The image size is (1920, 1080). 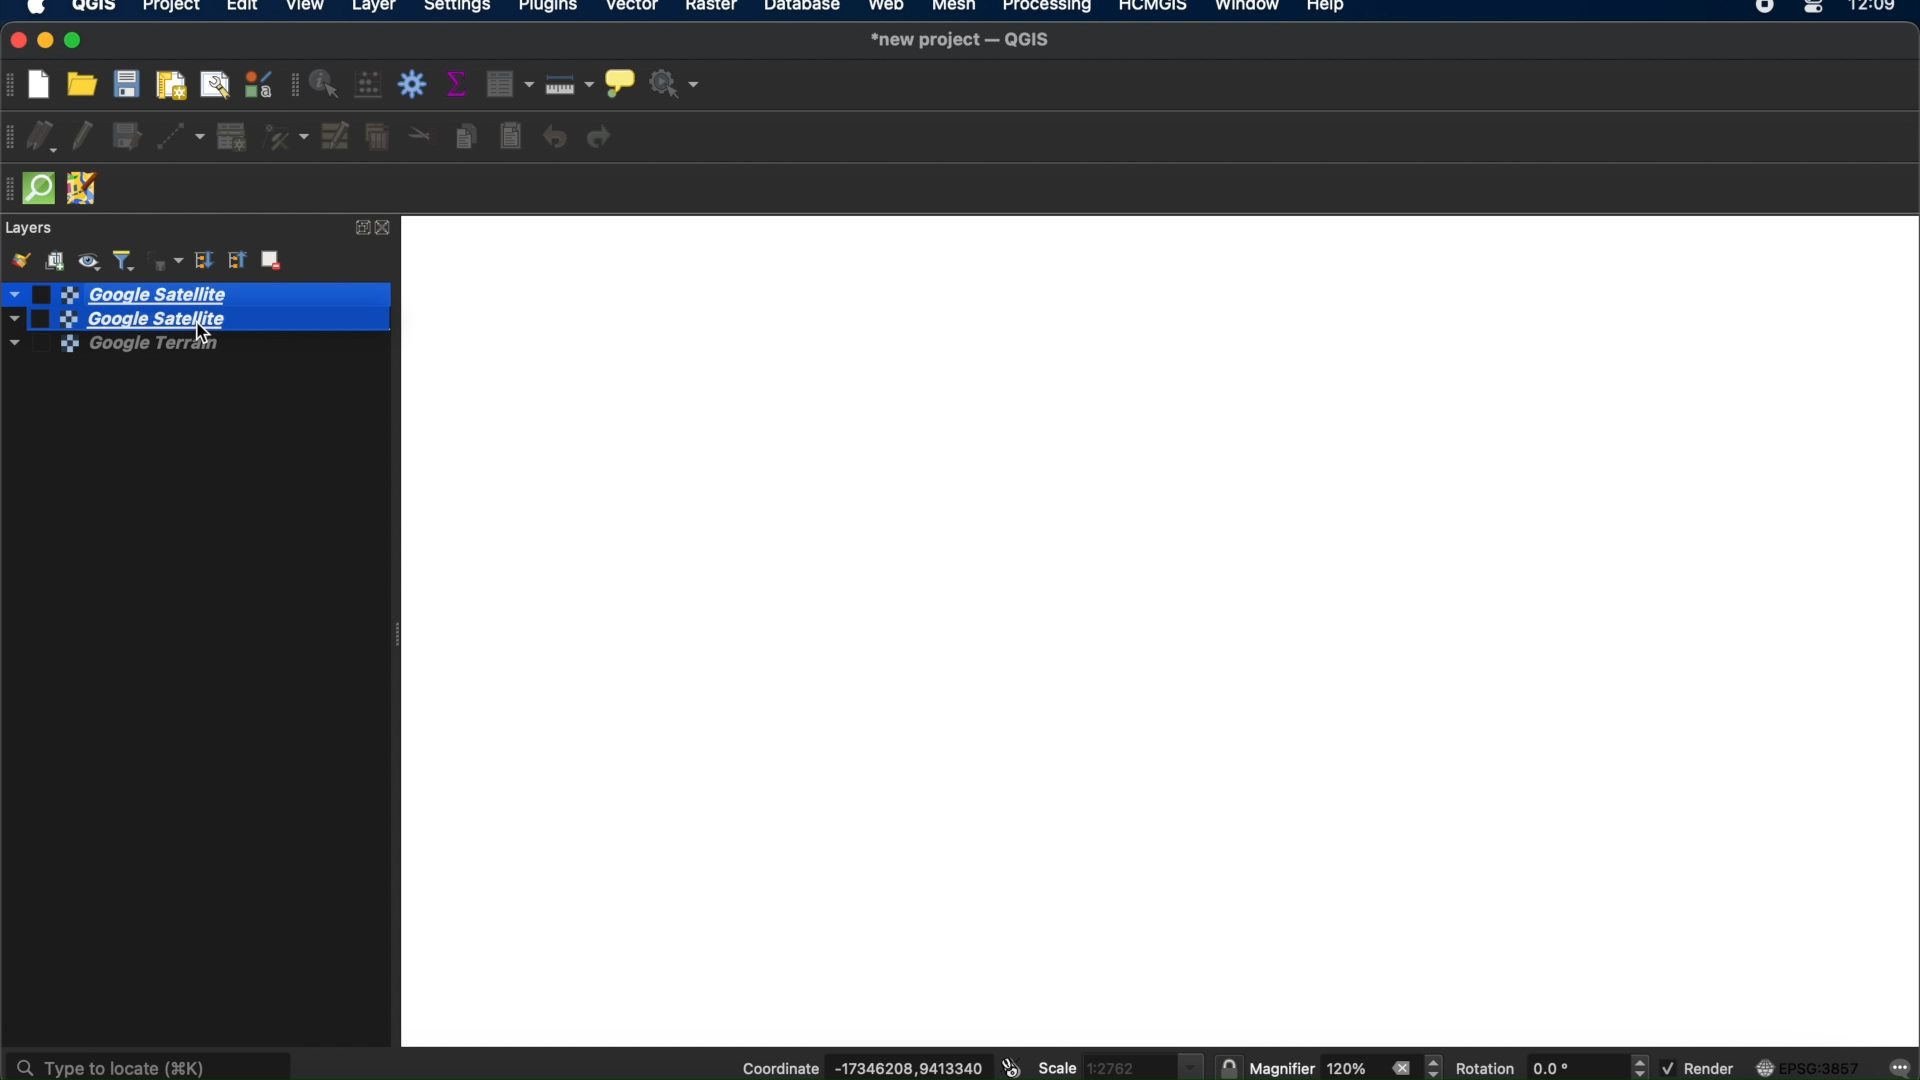 I want to click on filter legend, so click(x=125, y=259).